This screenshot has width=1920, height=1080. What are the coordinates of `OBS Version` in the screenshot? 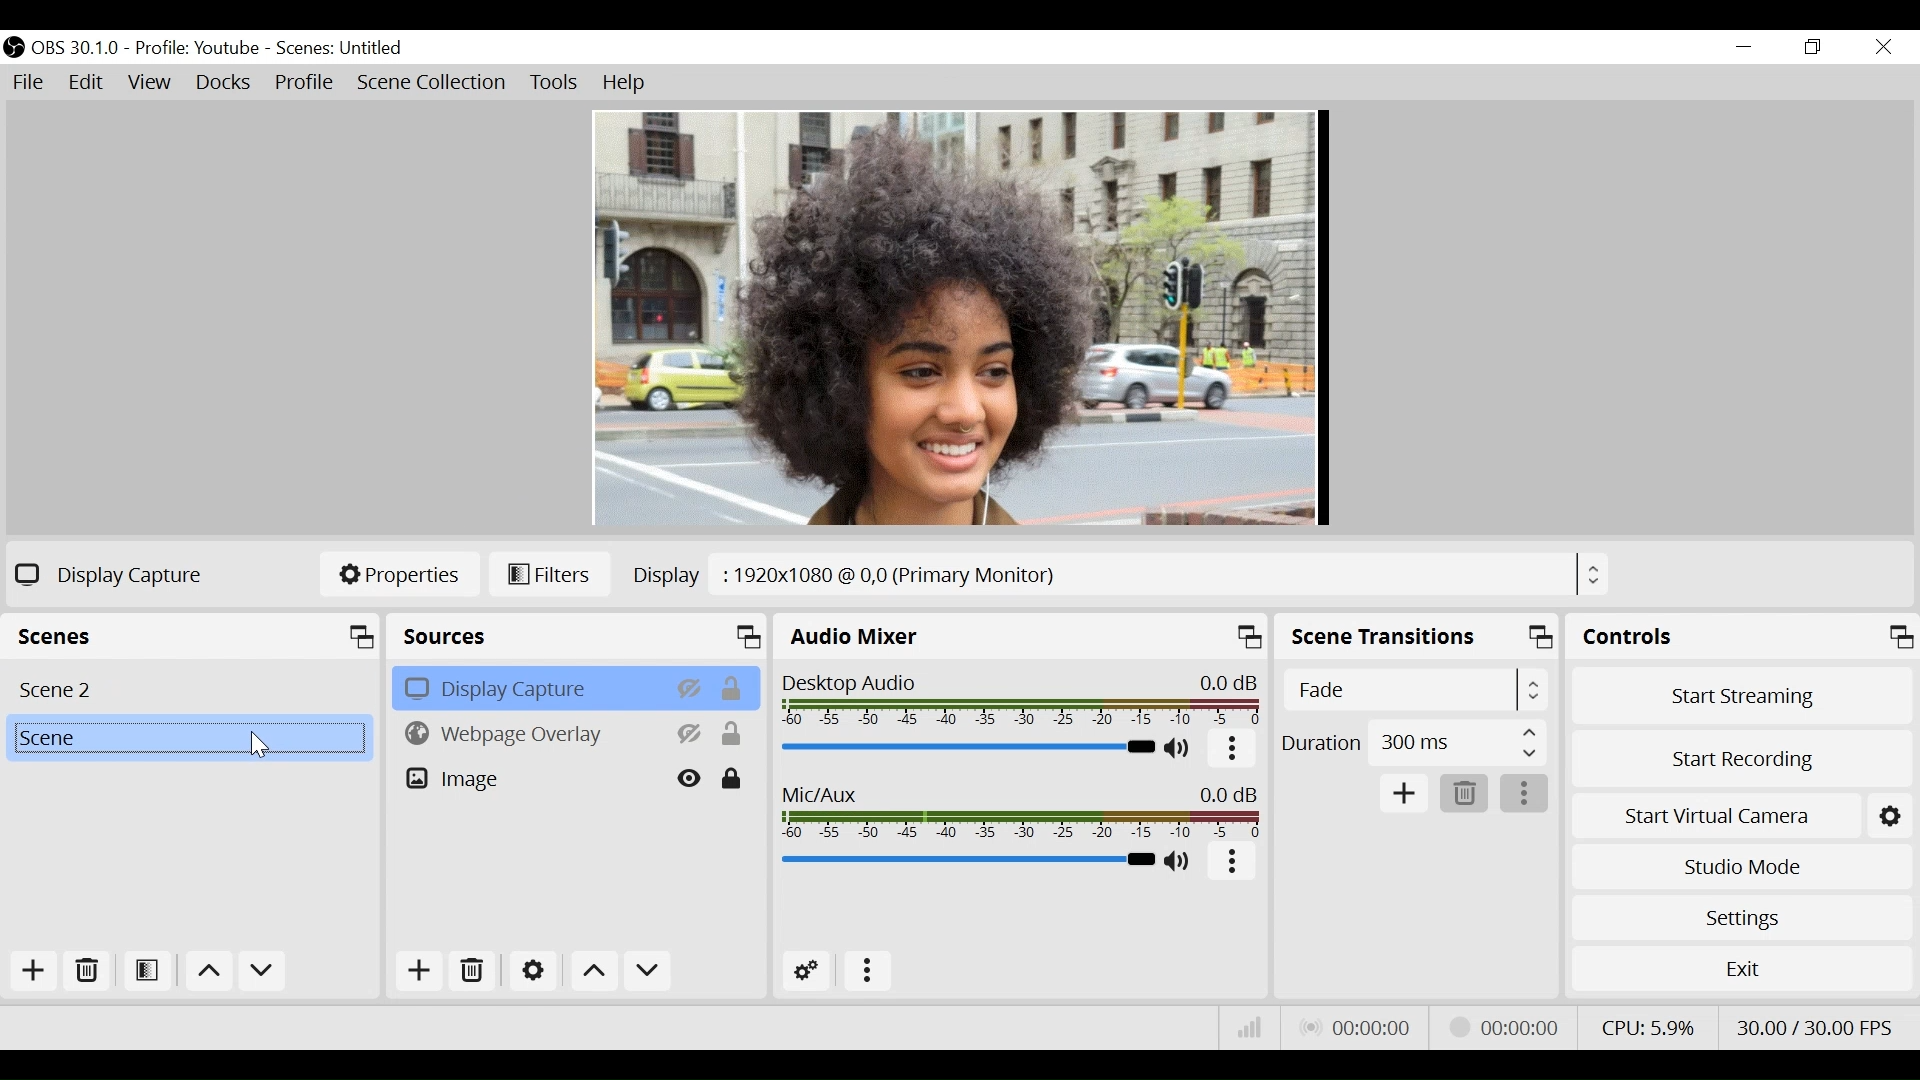 It's located at (77, 49).